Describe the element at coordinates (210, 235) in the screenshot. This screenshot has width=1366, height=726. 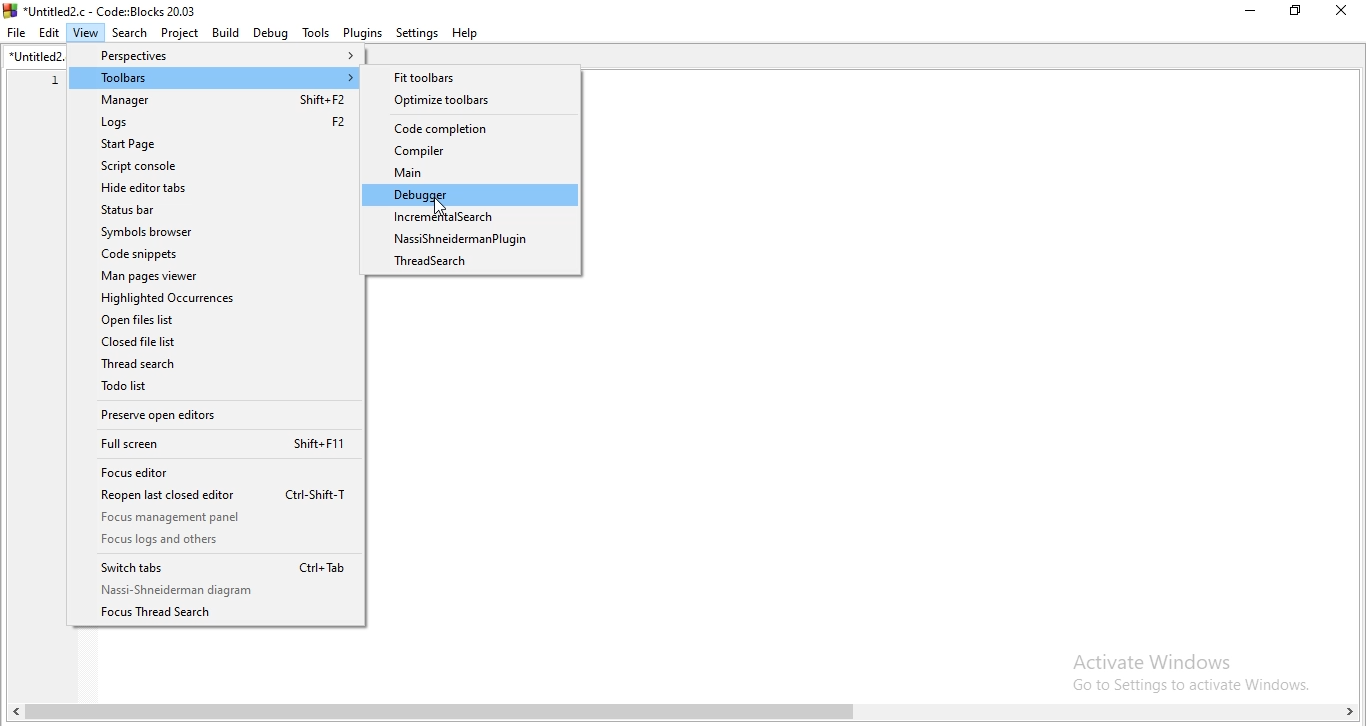
I see `Symbols browser` at that location.